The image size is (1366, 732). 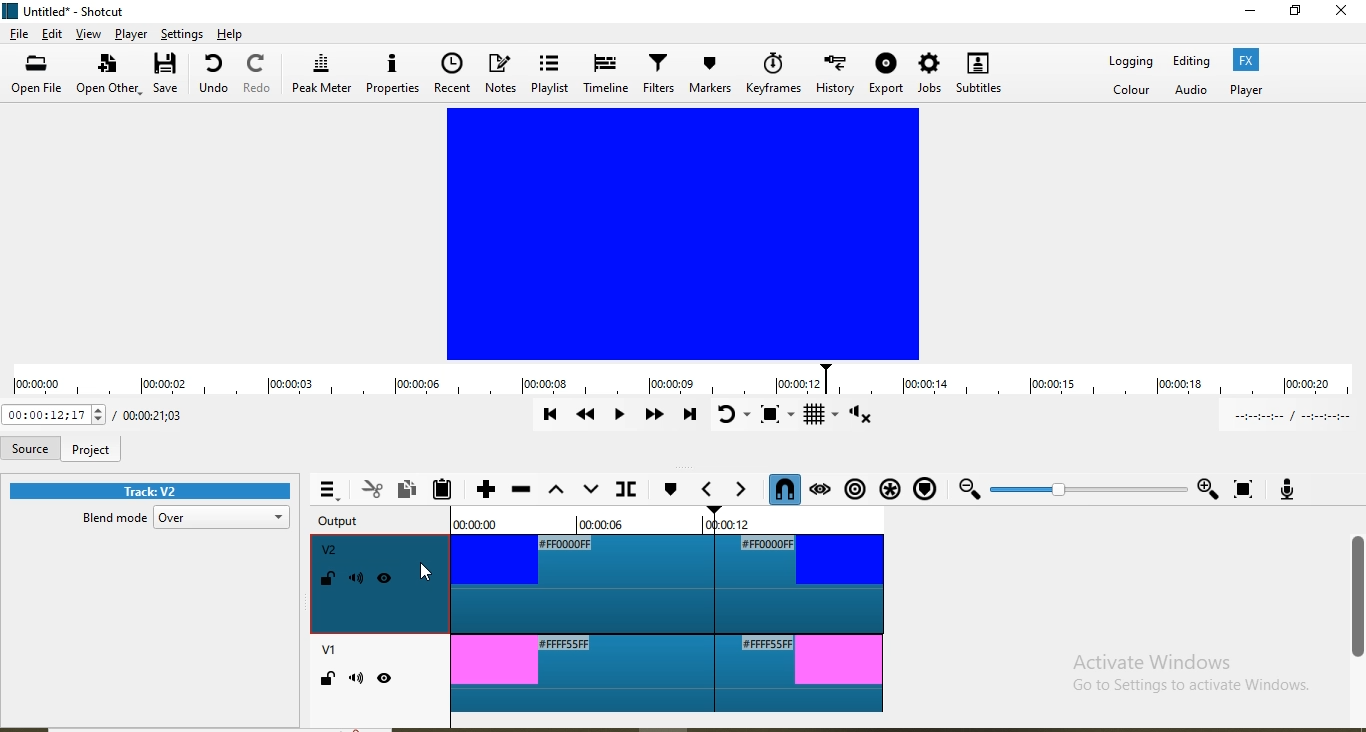 What do you see at coordinates (426, 574) in the screenshot?
I see `cursor` at bounding box center [426, 574].